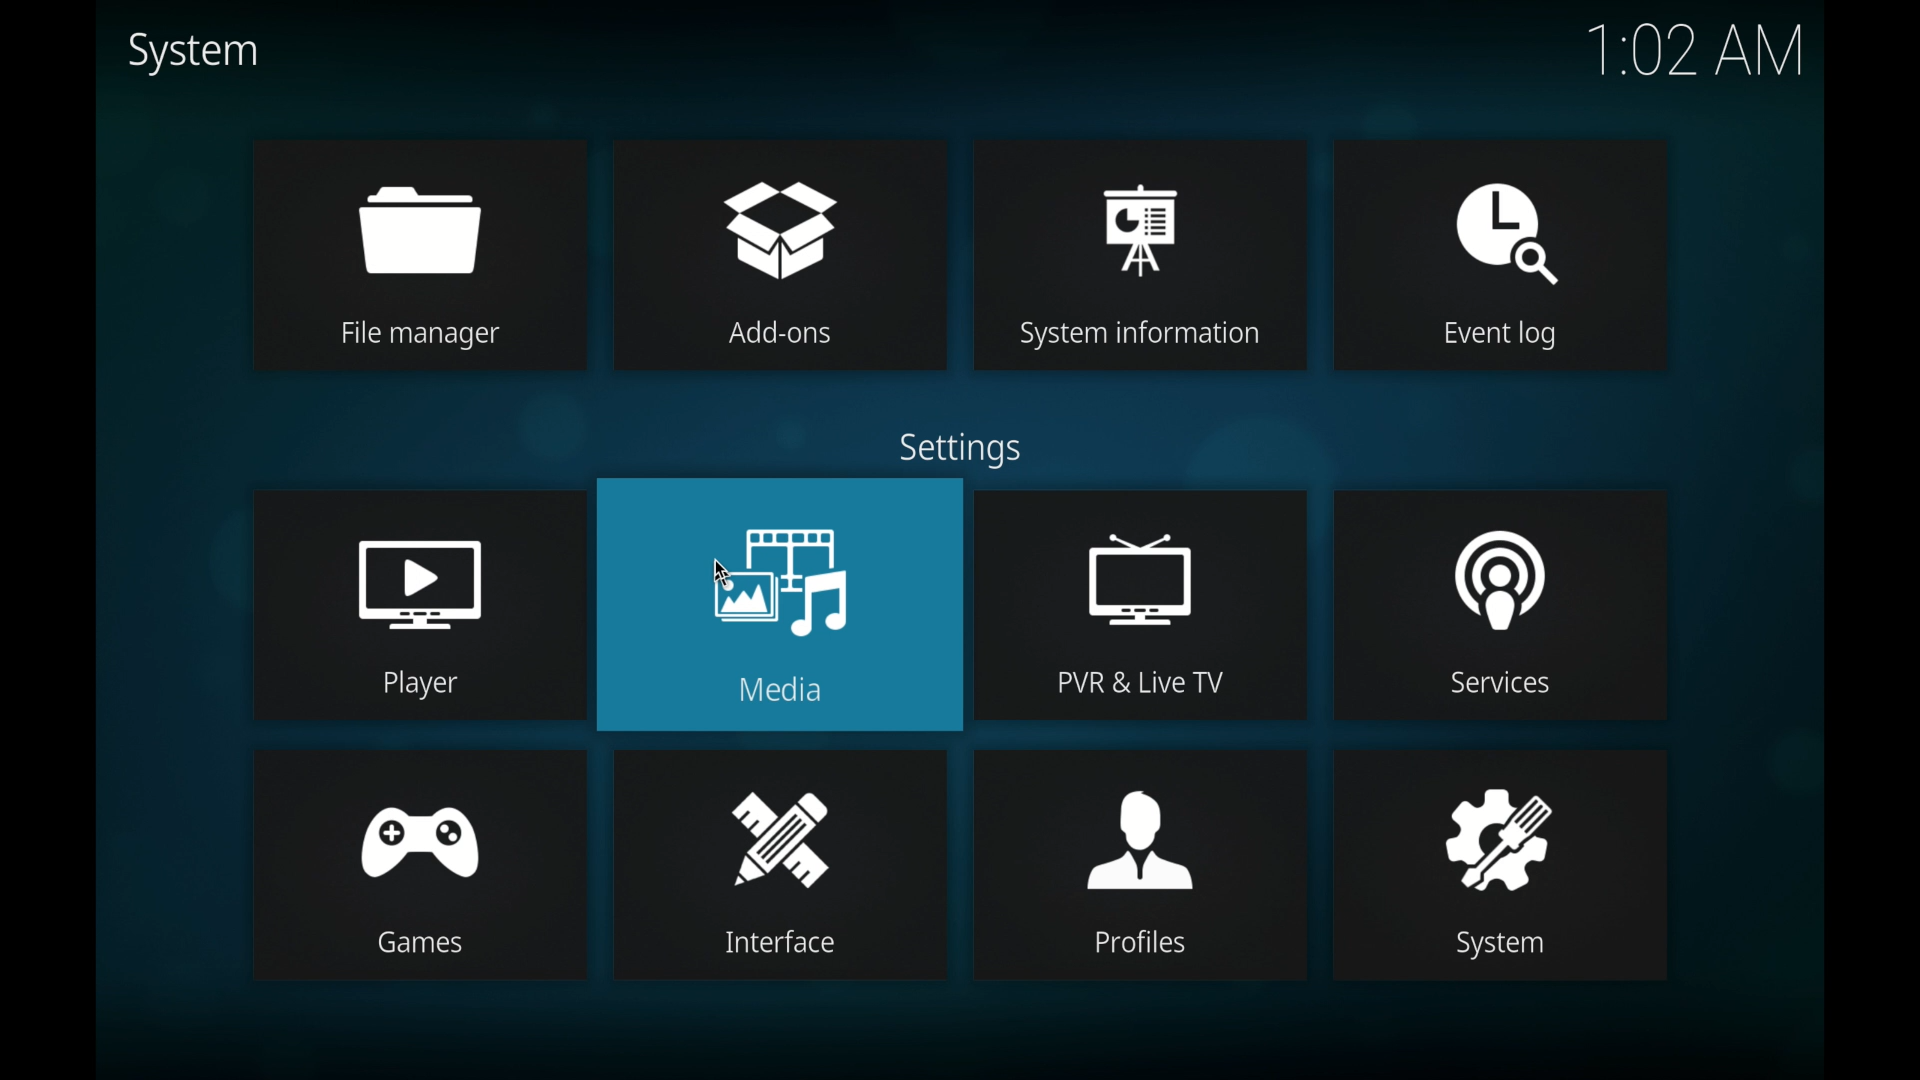 The image size is (1920, 1080). I want to click on profiles, so click(1139, 820).